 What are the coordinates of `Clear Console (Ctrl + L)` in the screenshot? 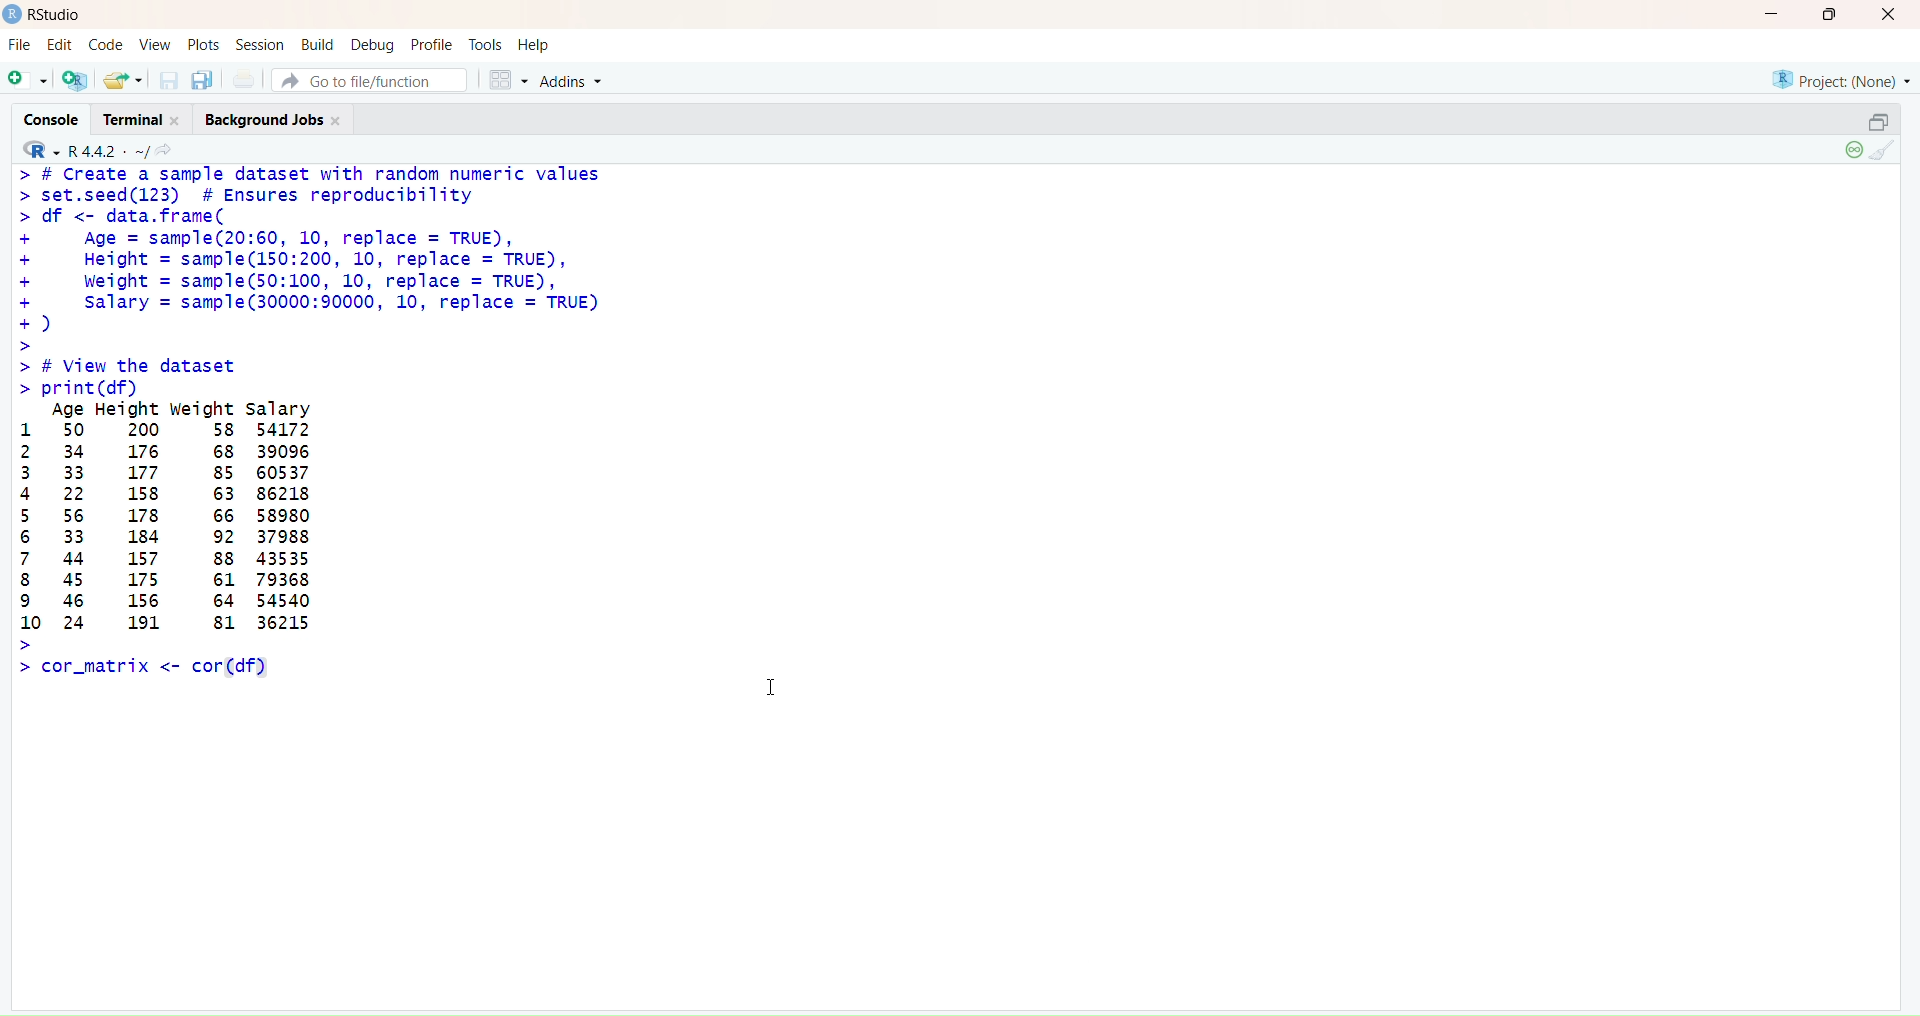 It's located at (1886, 152).